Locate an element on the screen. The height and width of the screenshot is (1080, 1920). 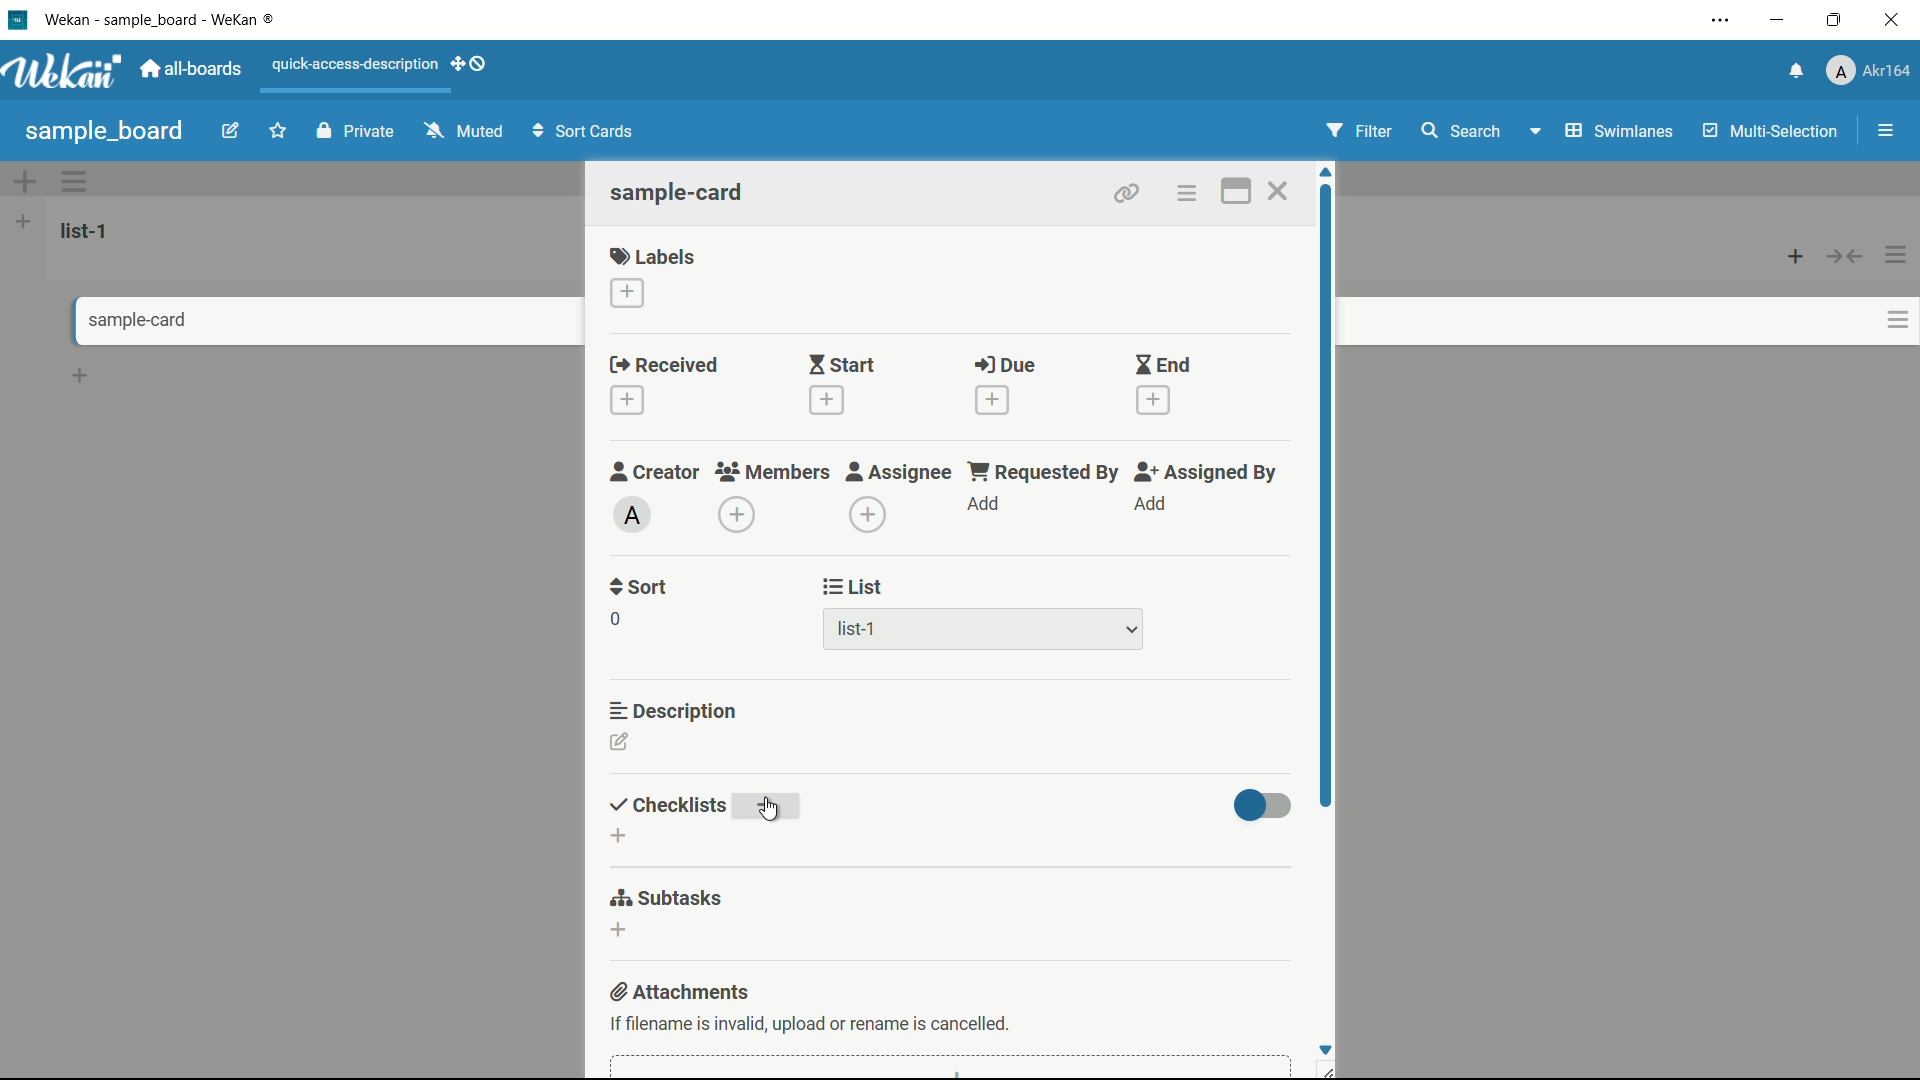
add card bottom is located at coordinates (80, 376).